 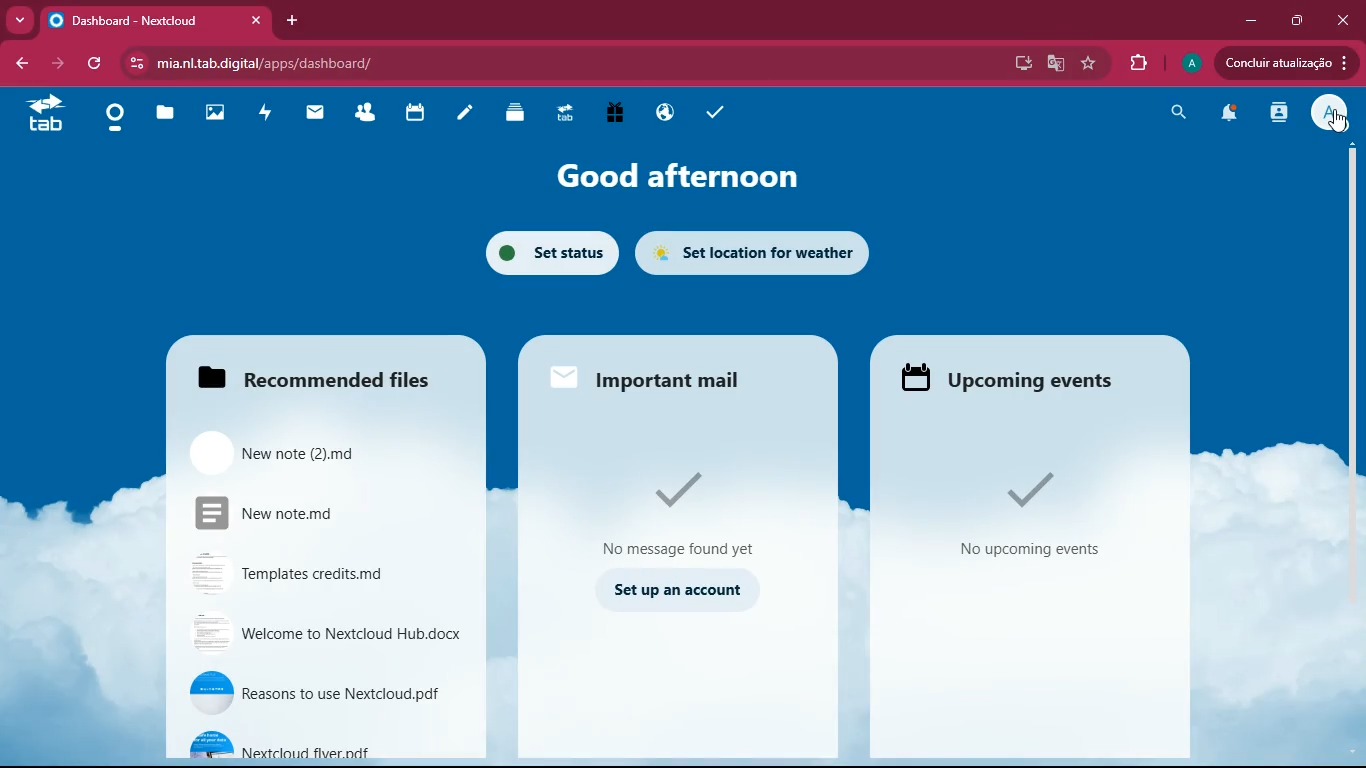 What do you see at coordinates (1182, 112) in the screenshot?
I see `search` at bounding box center [1182, 112].